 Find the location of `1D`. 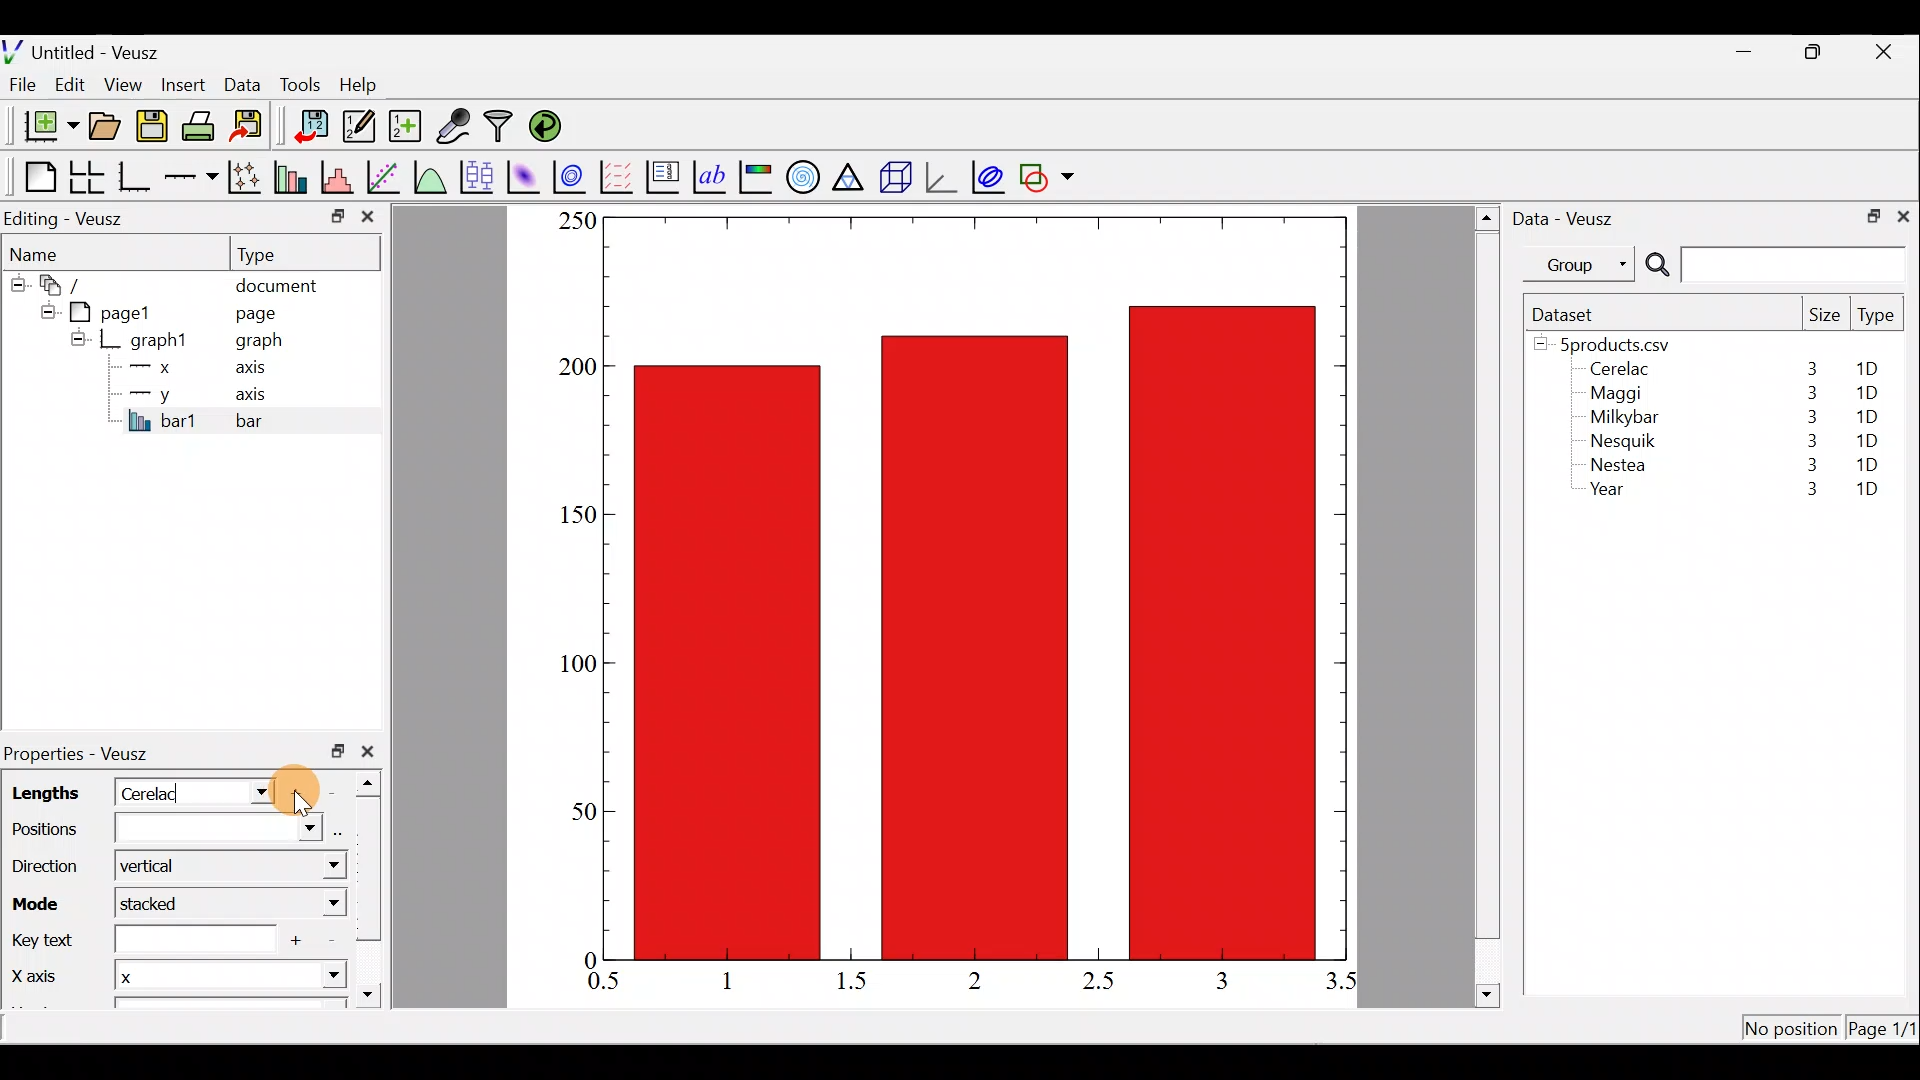

1D is located at coordinates (1874, 369).